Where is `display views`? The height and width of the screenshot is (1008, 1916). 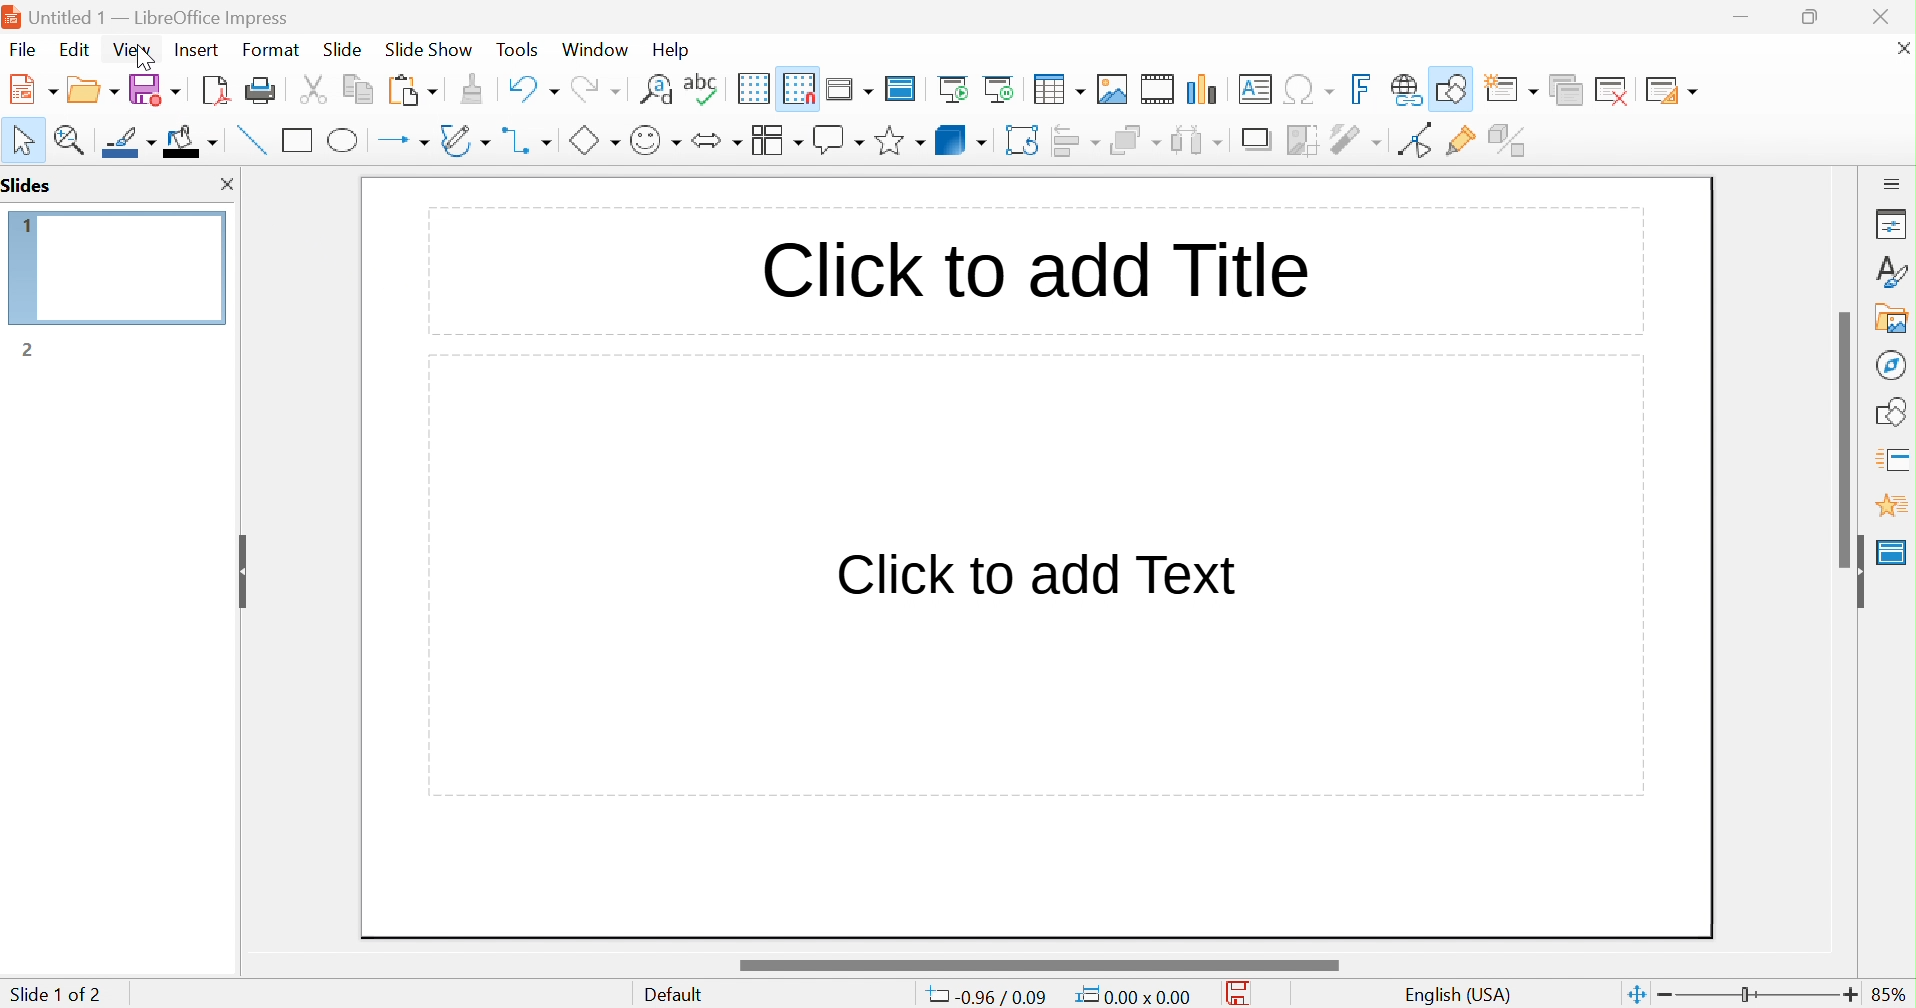 display views is located at coordinates (852, 87).